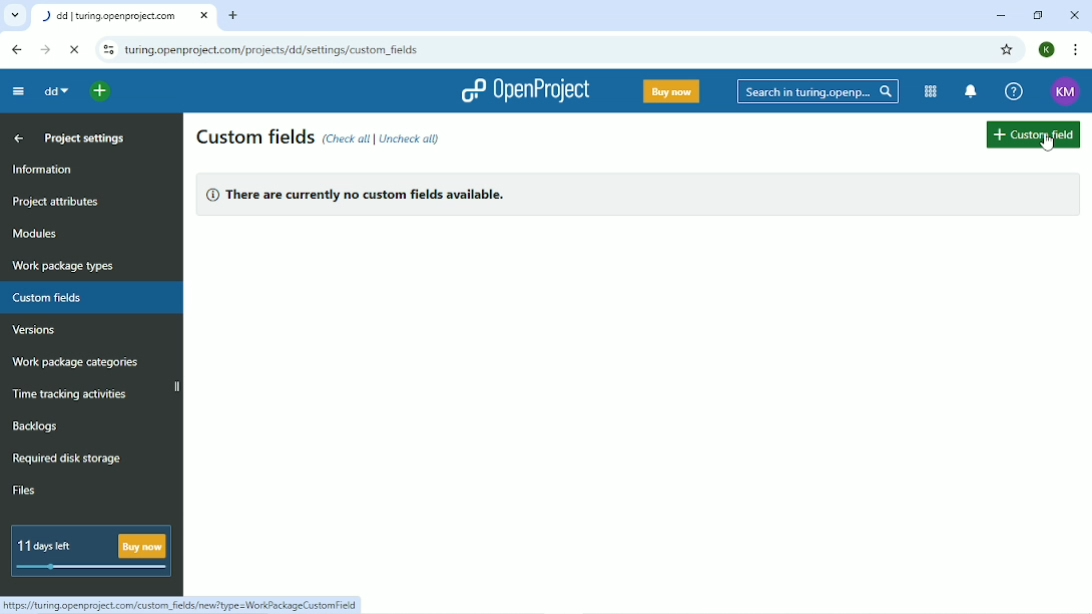 Image resolution: width=1092 pixels, height=614 pixels. I want to click on 11 days left Buy now, so click(92, 551).